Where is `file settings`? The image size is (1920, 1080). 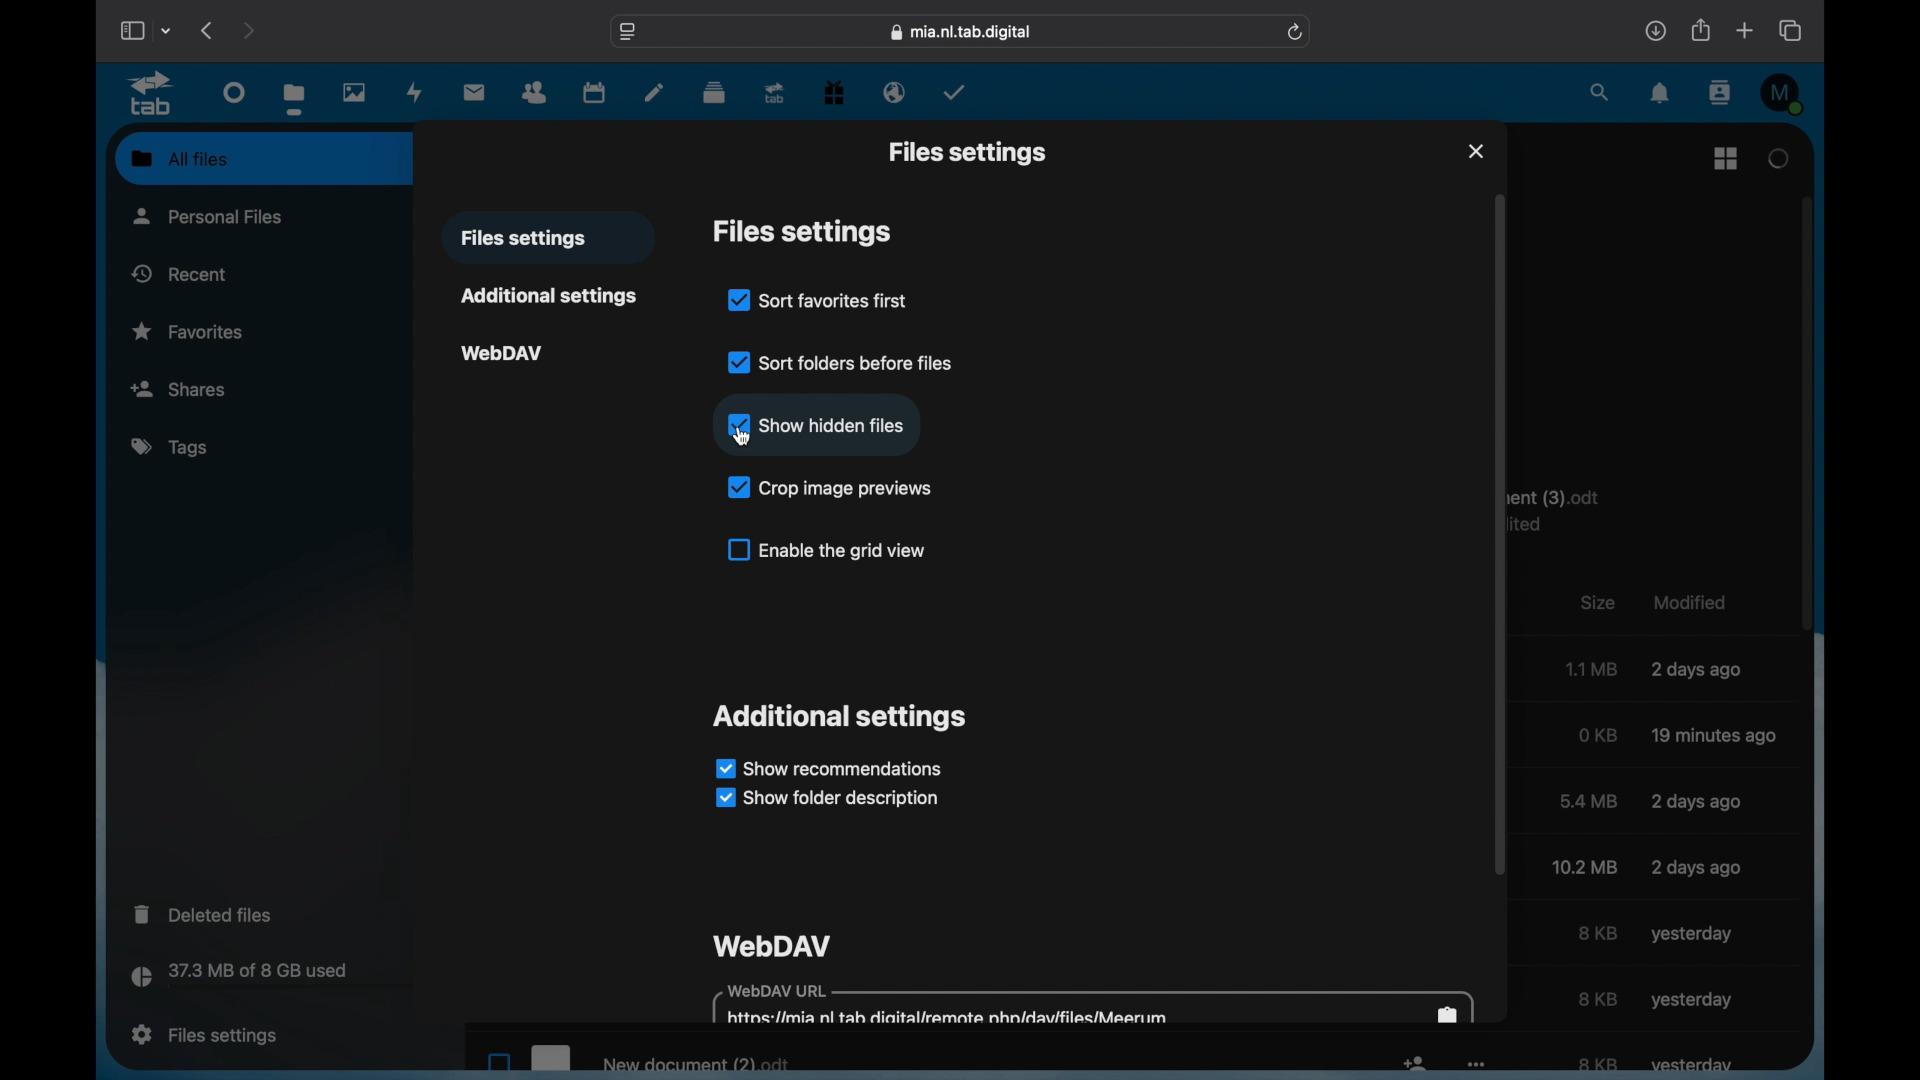 file settings is located at coordinates (204, 1034).